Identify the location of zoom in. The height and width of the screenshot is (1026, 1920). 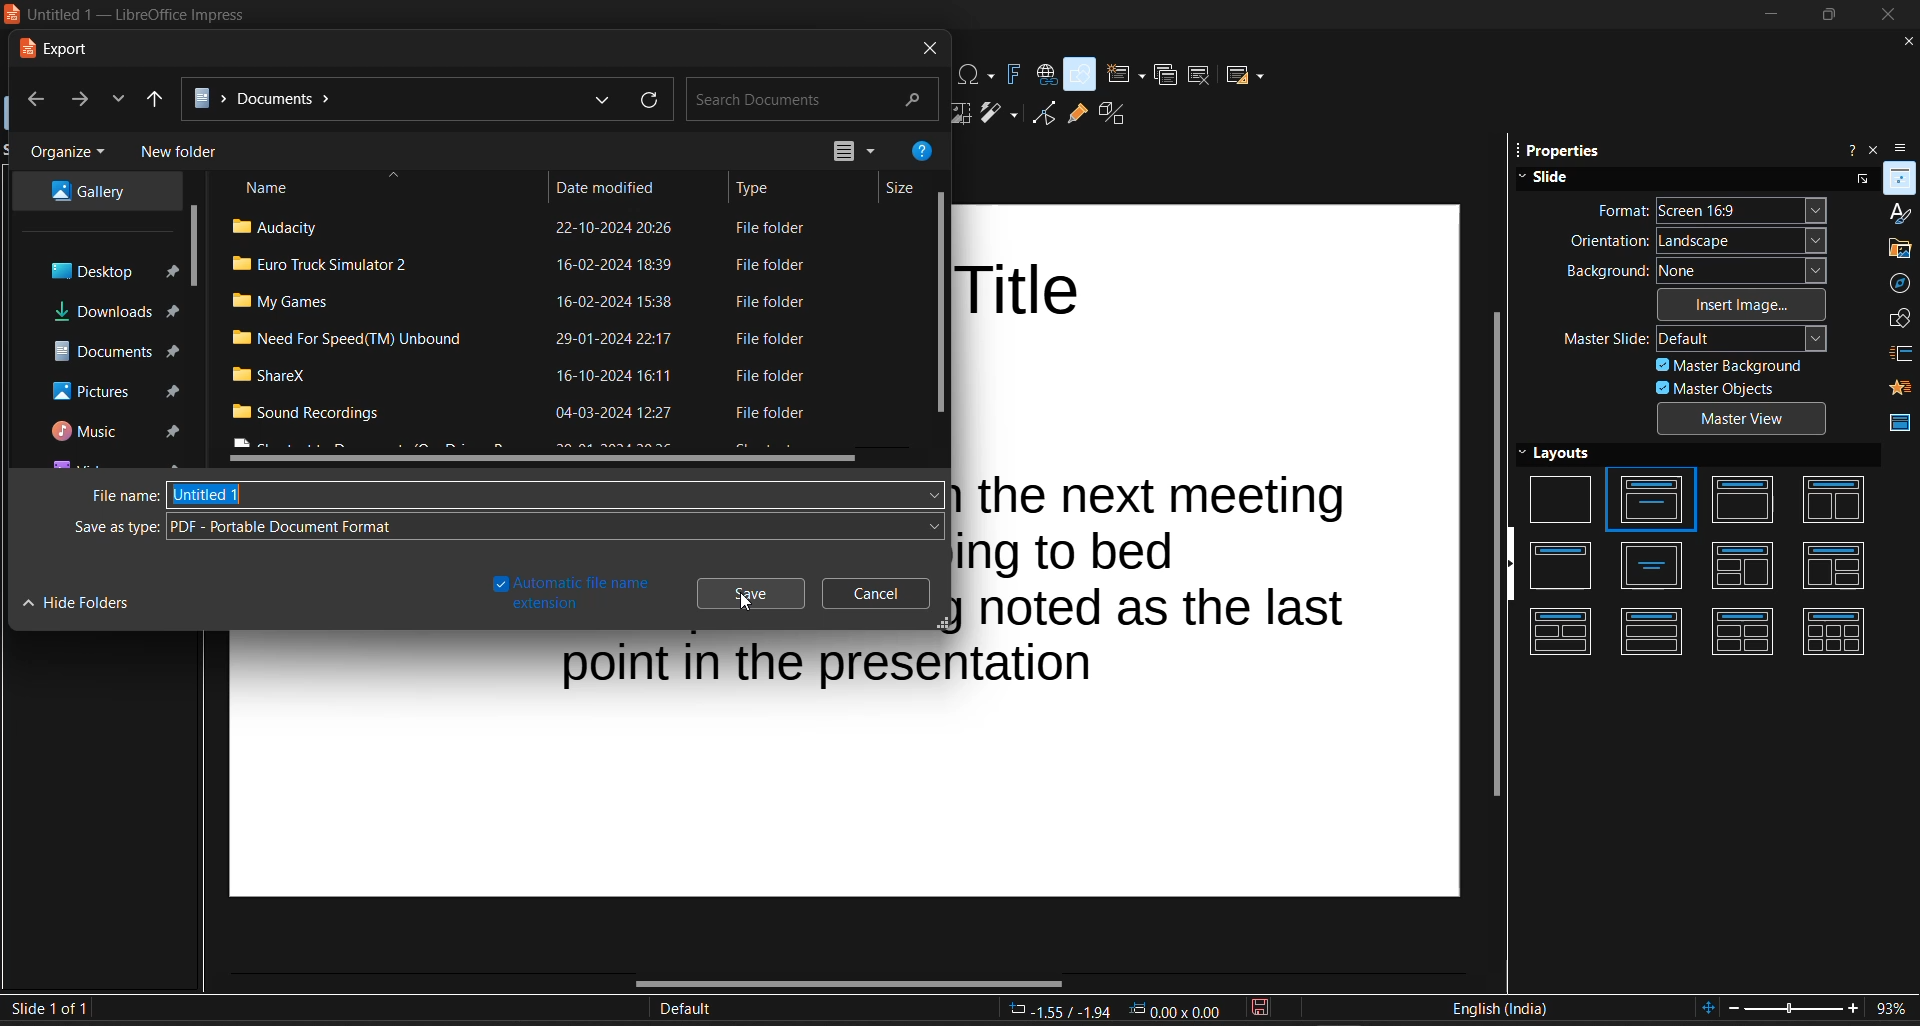
(1856, 1010).